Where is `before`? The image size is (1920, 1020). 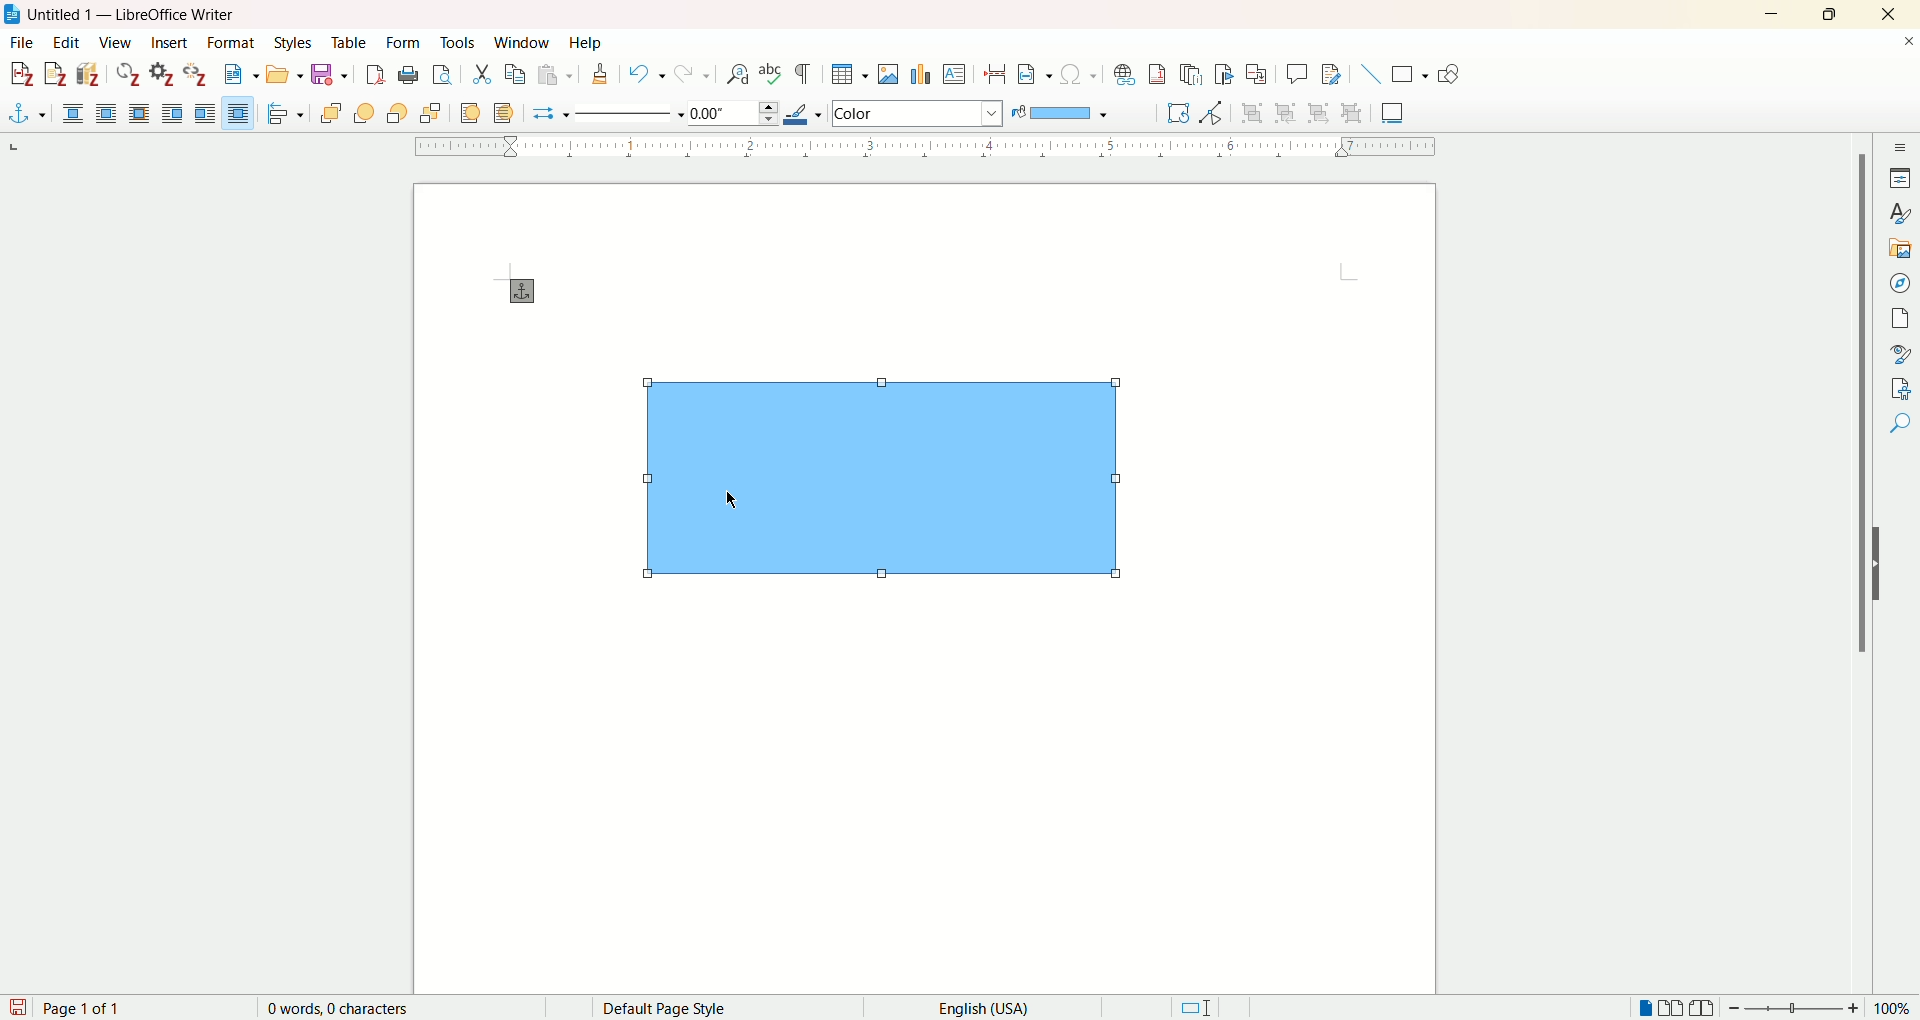
before is located at coordinates (174, 114).